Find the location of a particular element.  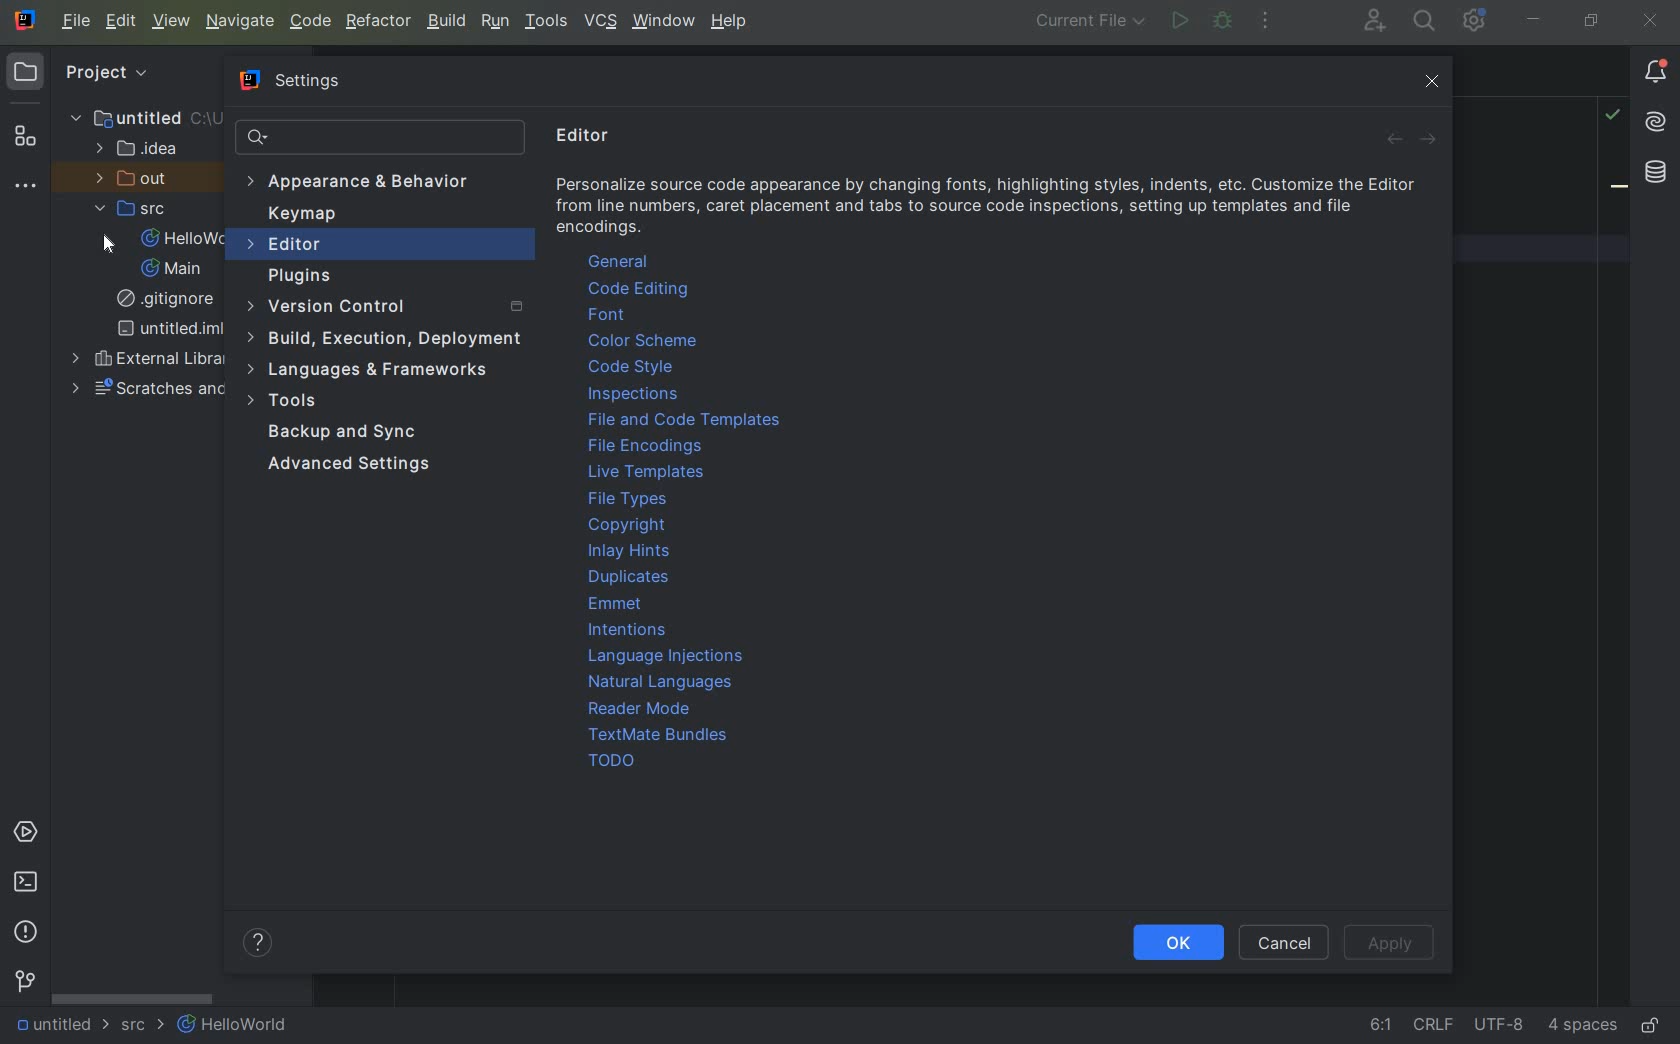

tools is located at coordinates (288, 400).